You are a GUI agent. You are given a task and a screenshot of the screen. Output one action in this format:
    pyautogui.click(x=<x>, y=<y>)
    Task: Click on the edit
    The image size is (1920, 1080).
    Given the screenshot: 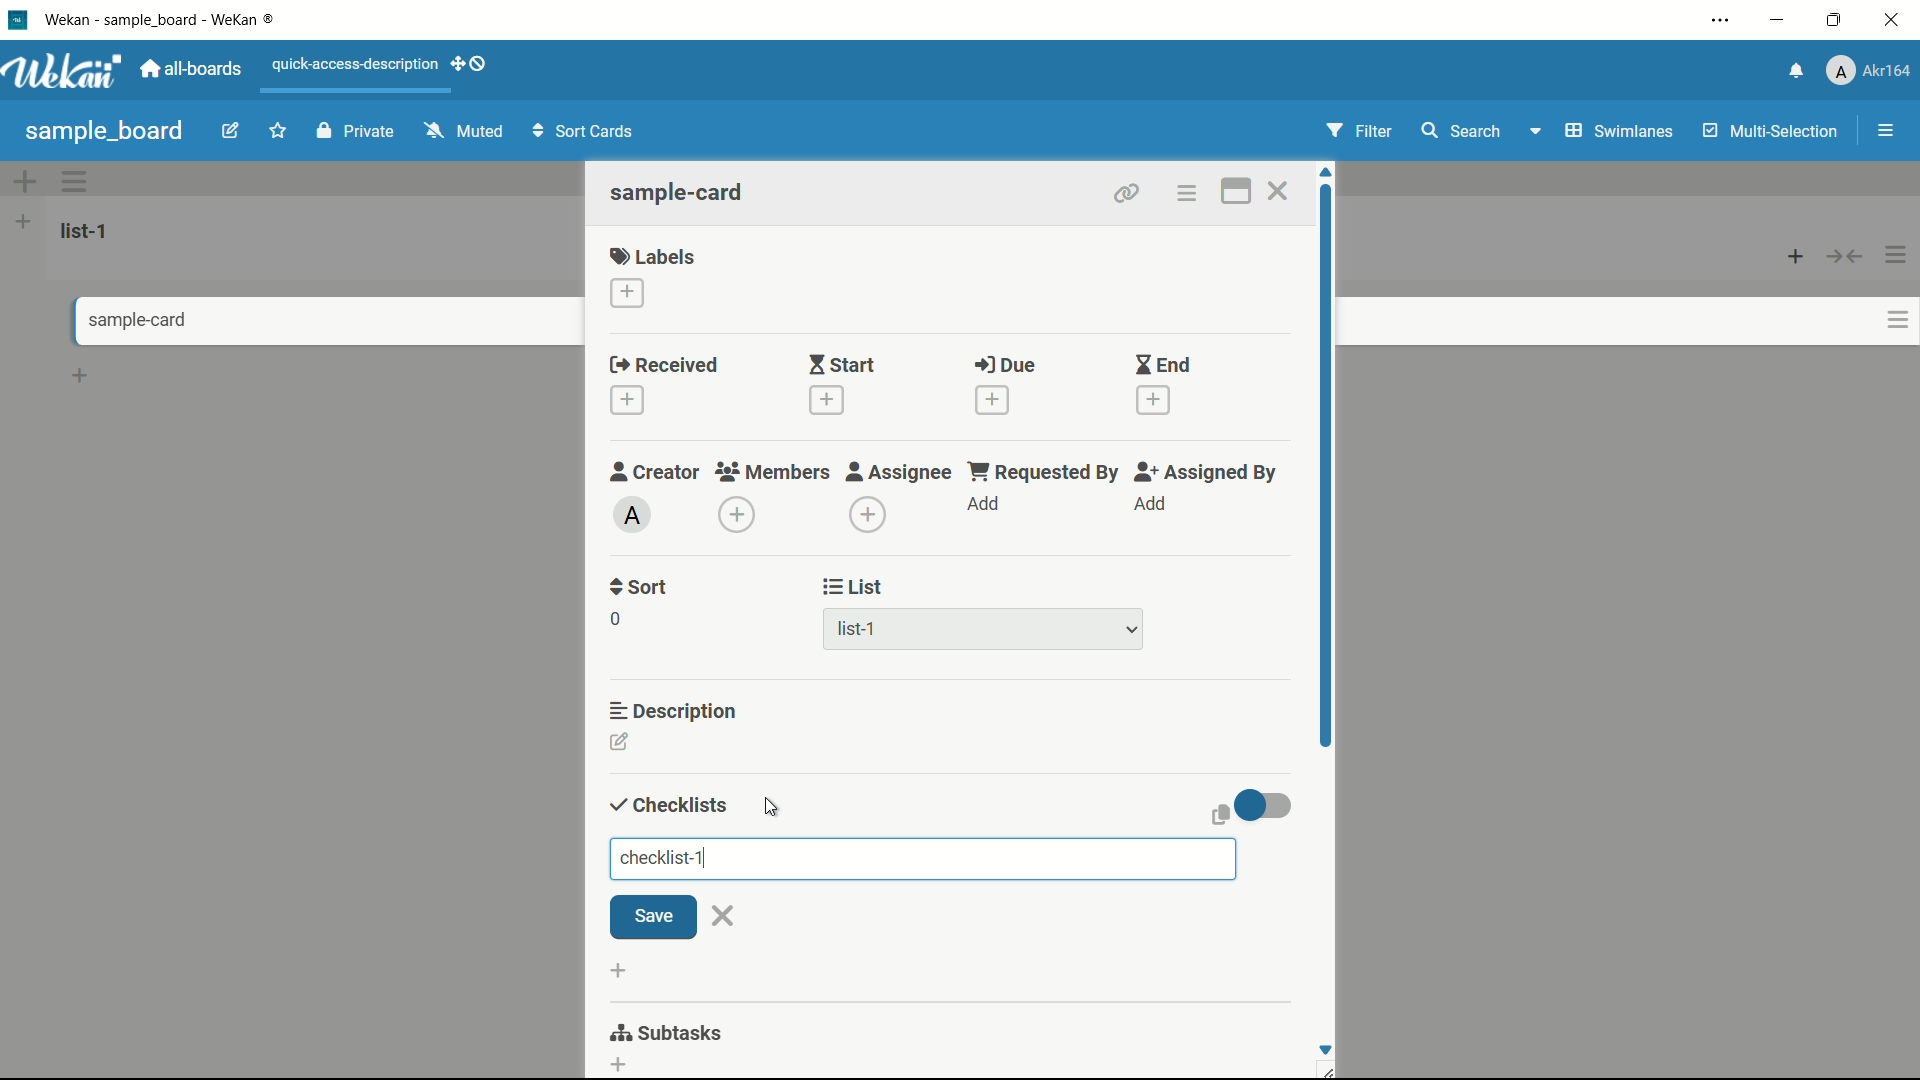 What is the action you would take?
    pyautogui.click(x=231, y=133)
    